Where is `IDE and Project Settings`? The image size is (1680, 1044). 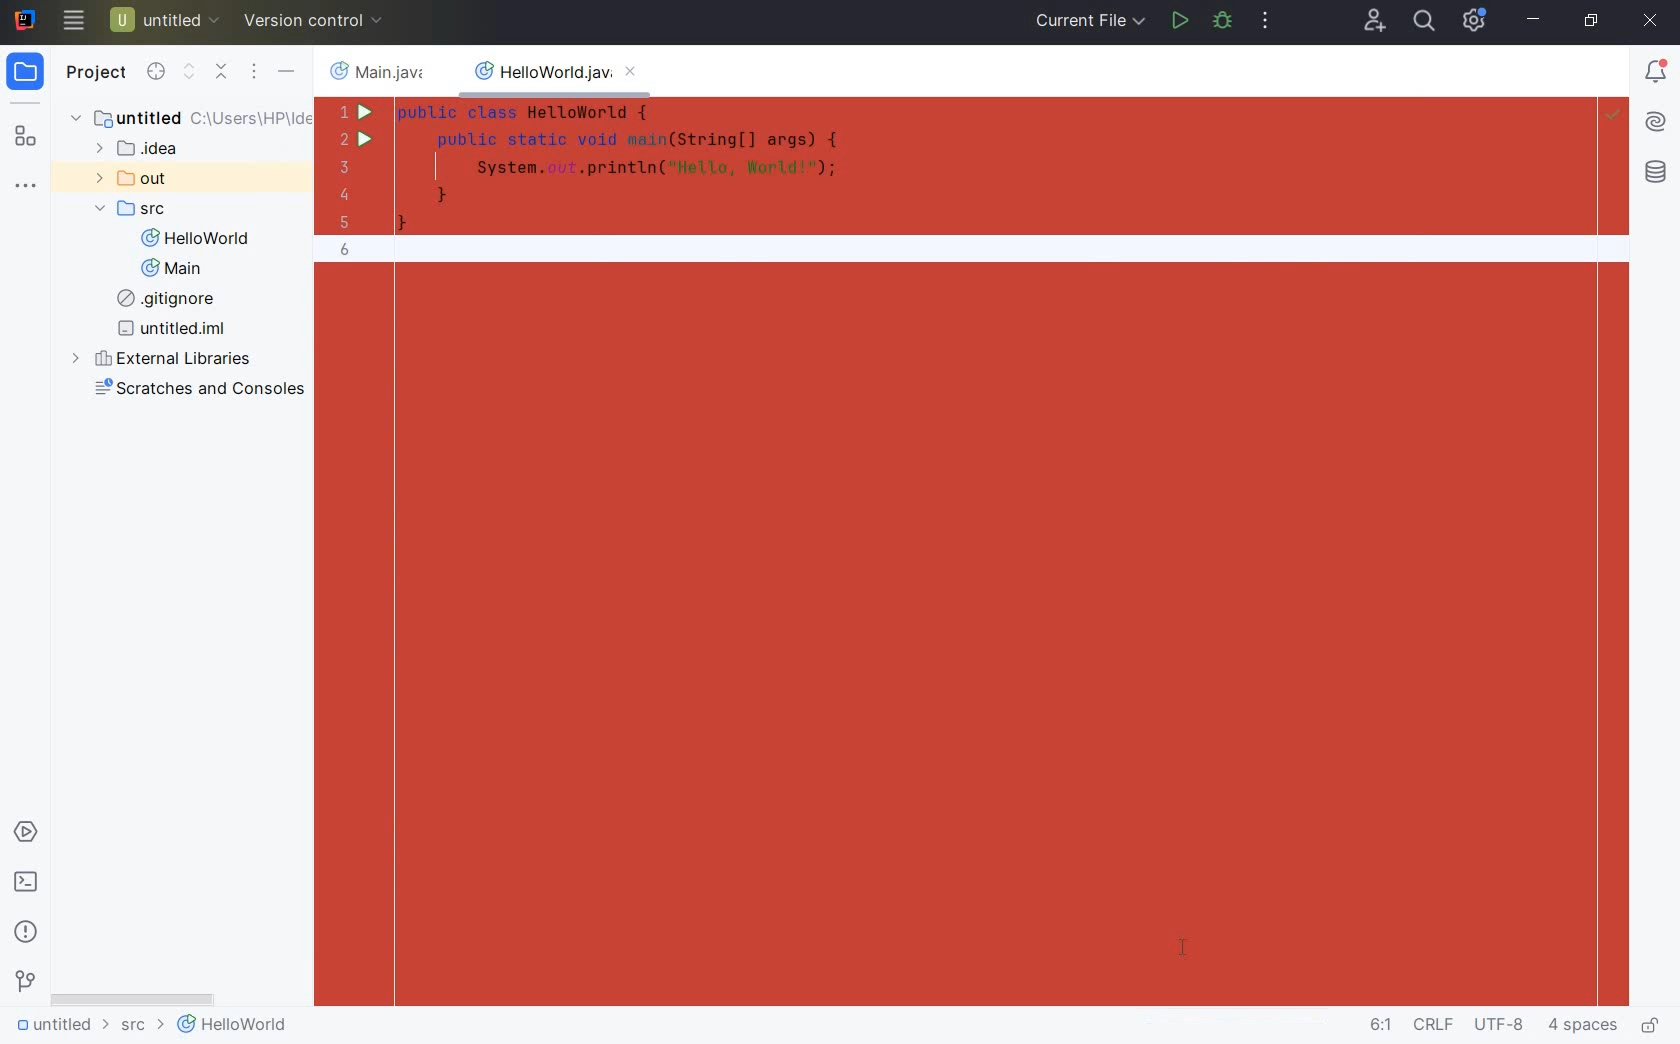
IDE and Project Settings is located at coordinates (1478, 22).